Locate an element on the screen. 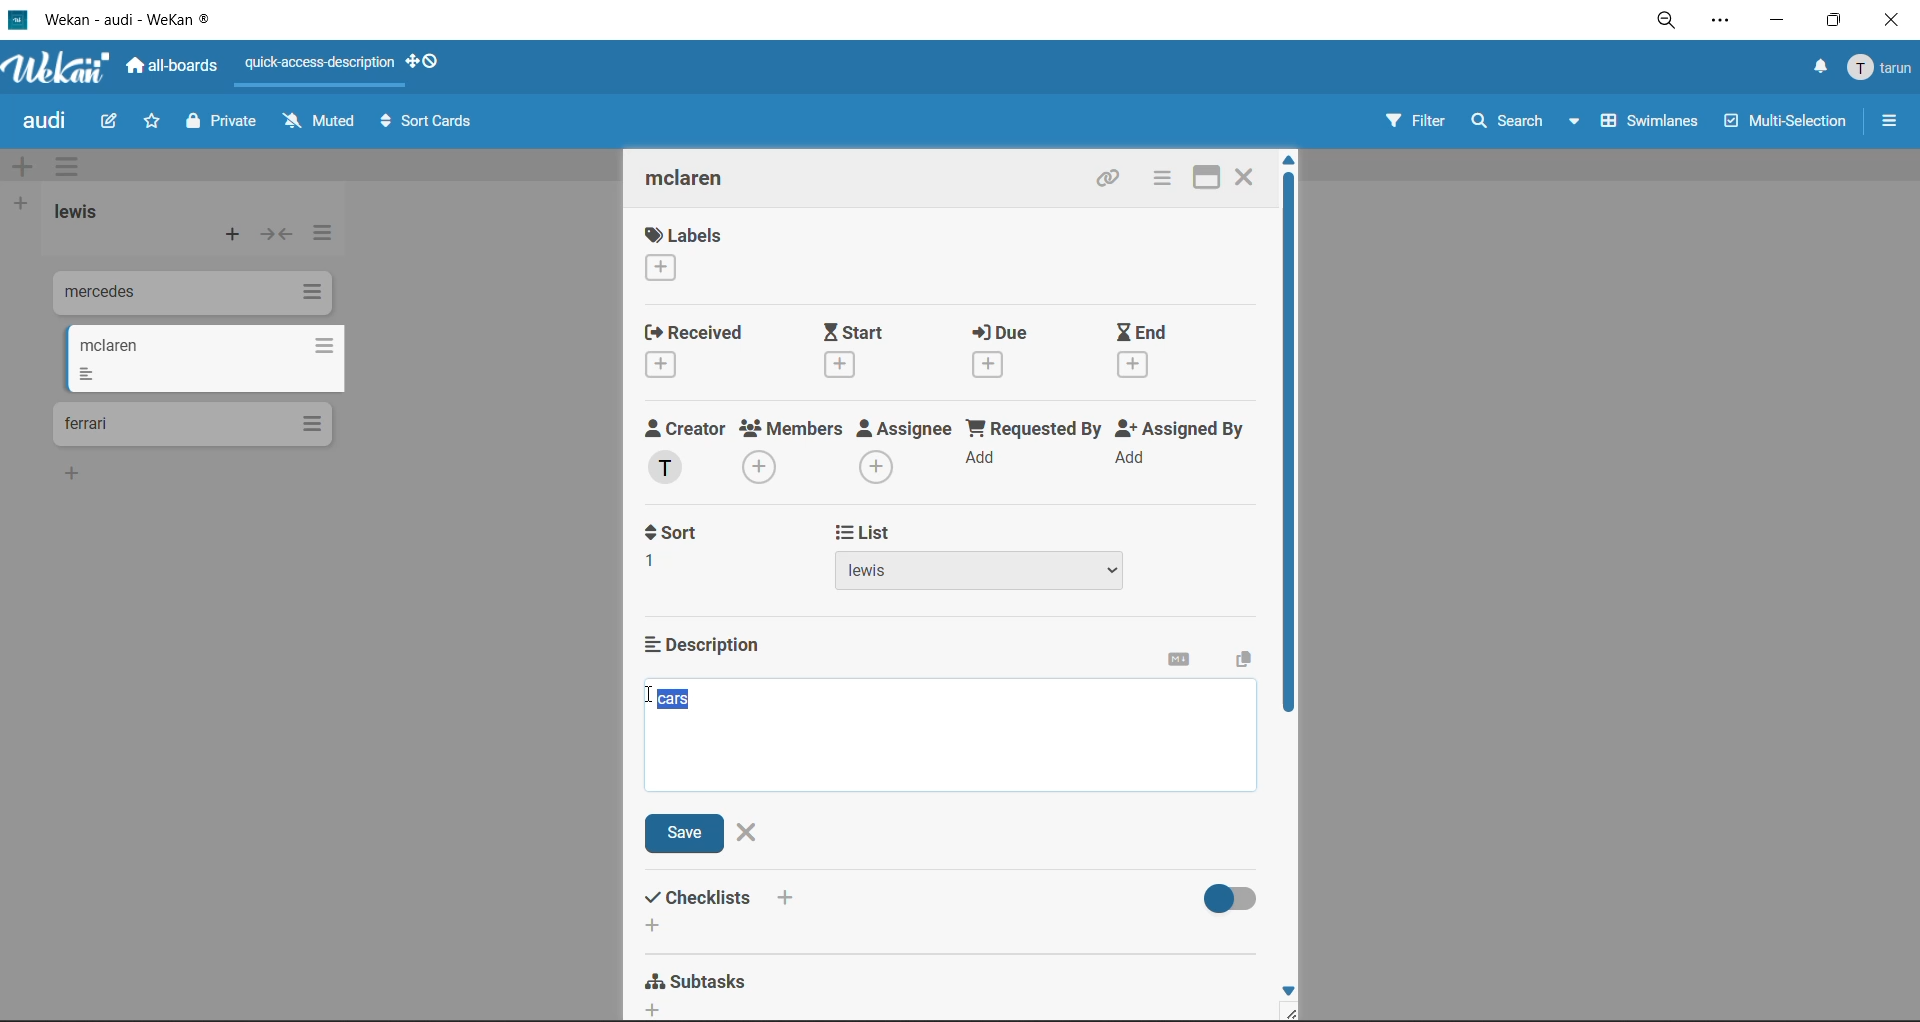  app title is located at coordinates (115, 19).